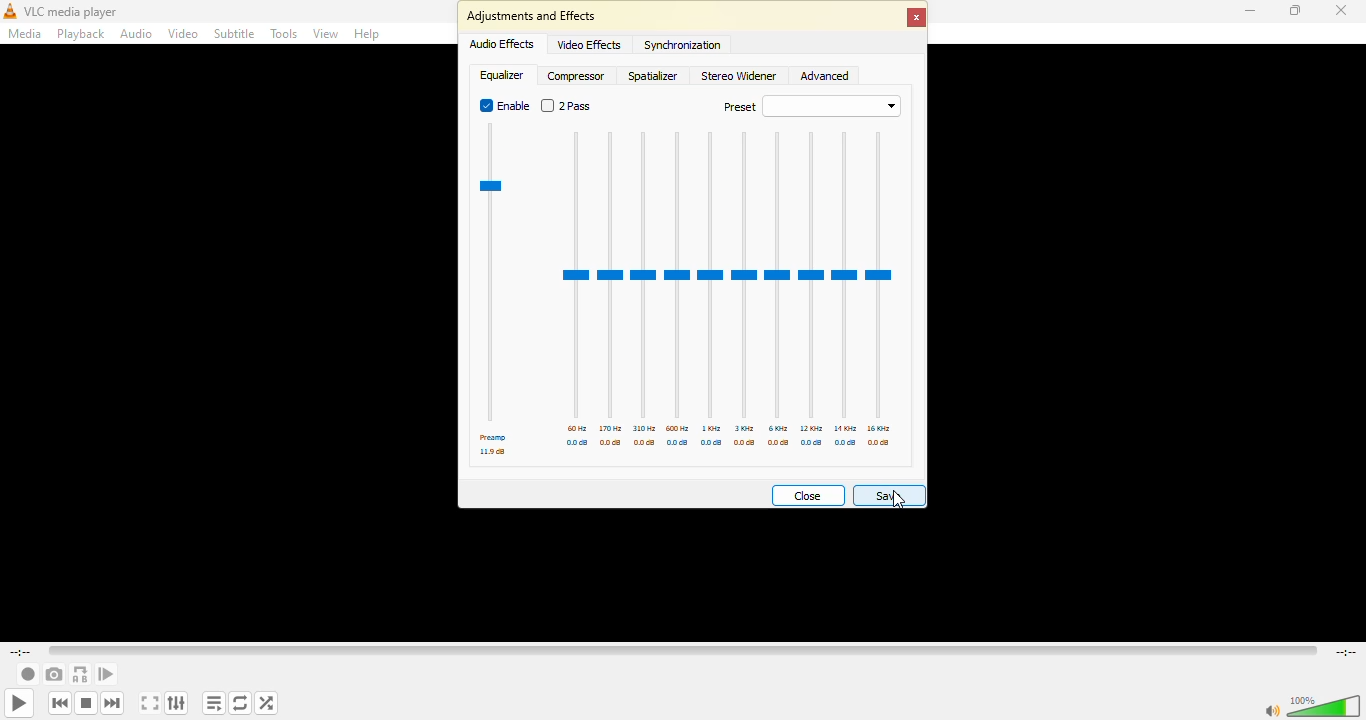  What do you see at coordinates (24, 651) in the screenshot?
I see `elapsed time` at bounding box center [24, 651].